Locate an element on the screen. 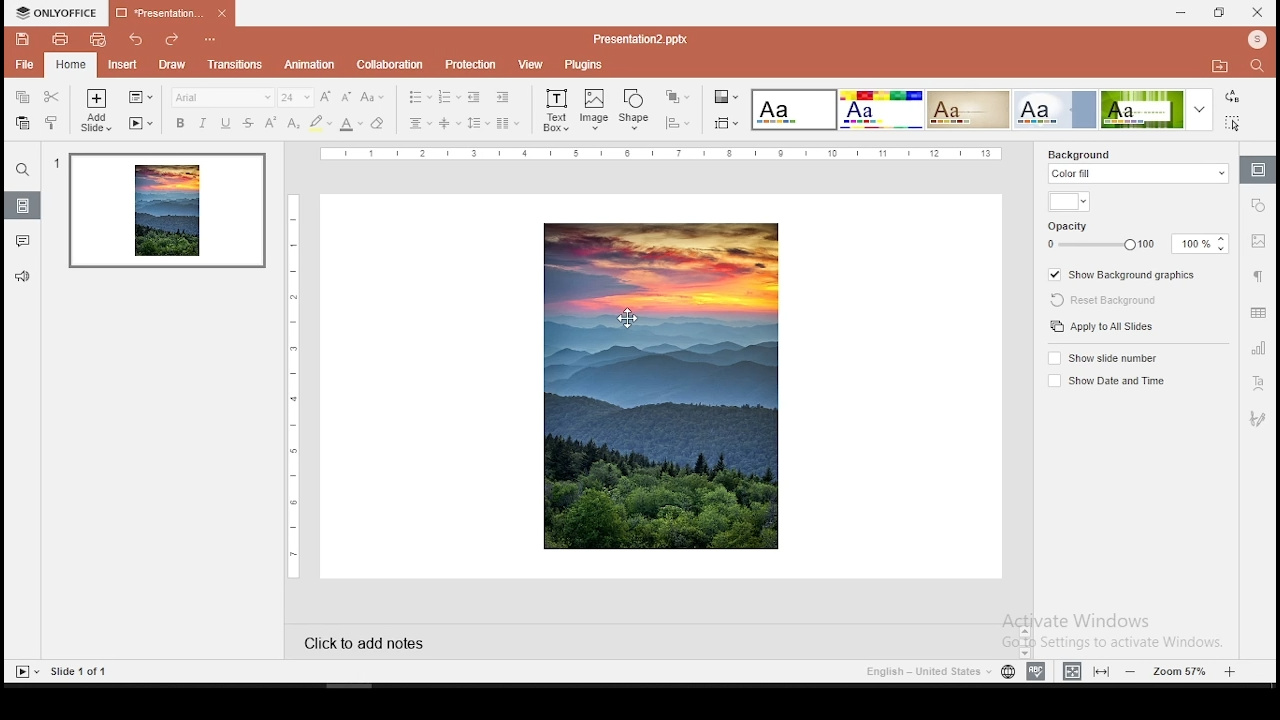 This screenshot has height=720, width=1280. underline is located at coordinates (225, 123).